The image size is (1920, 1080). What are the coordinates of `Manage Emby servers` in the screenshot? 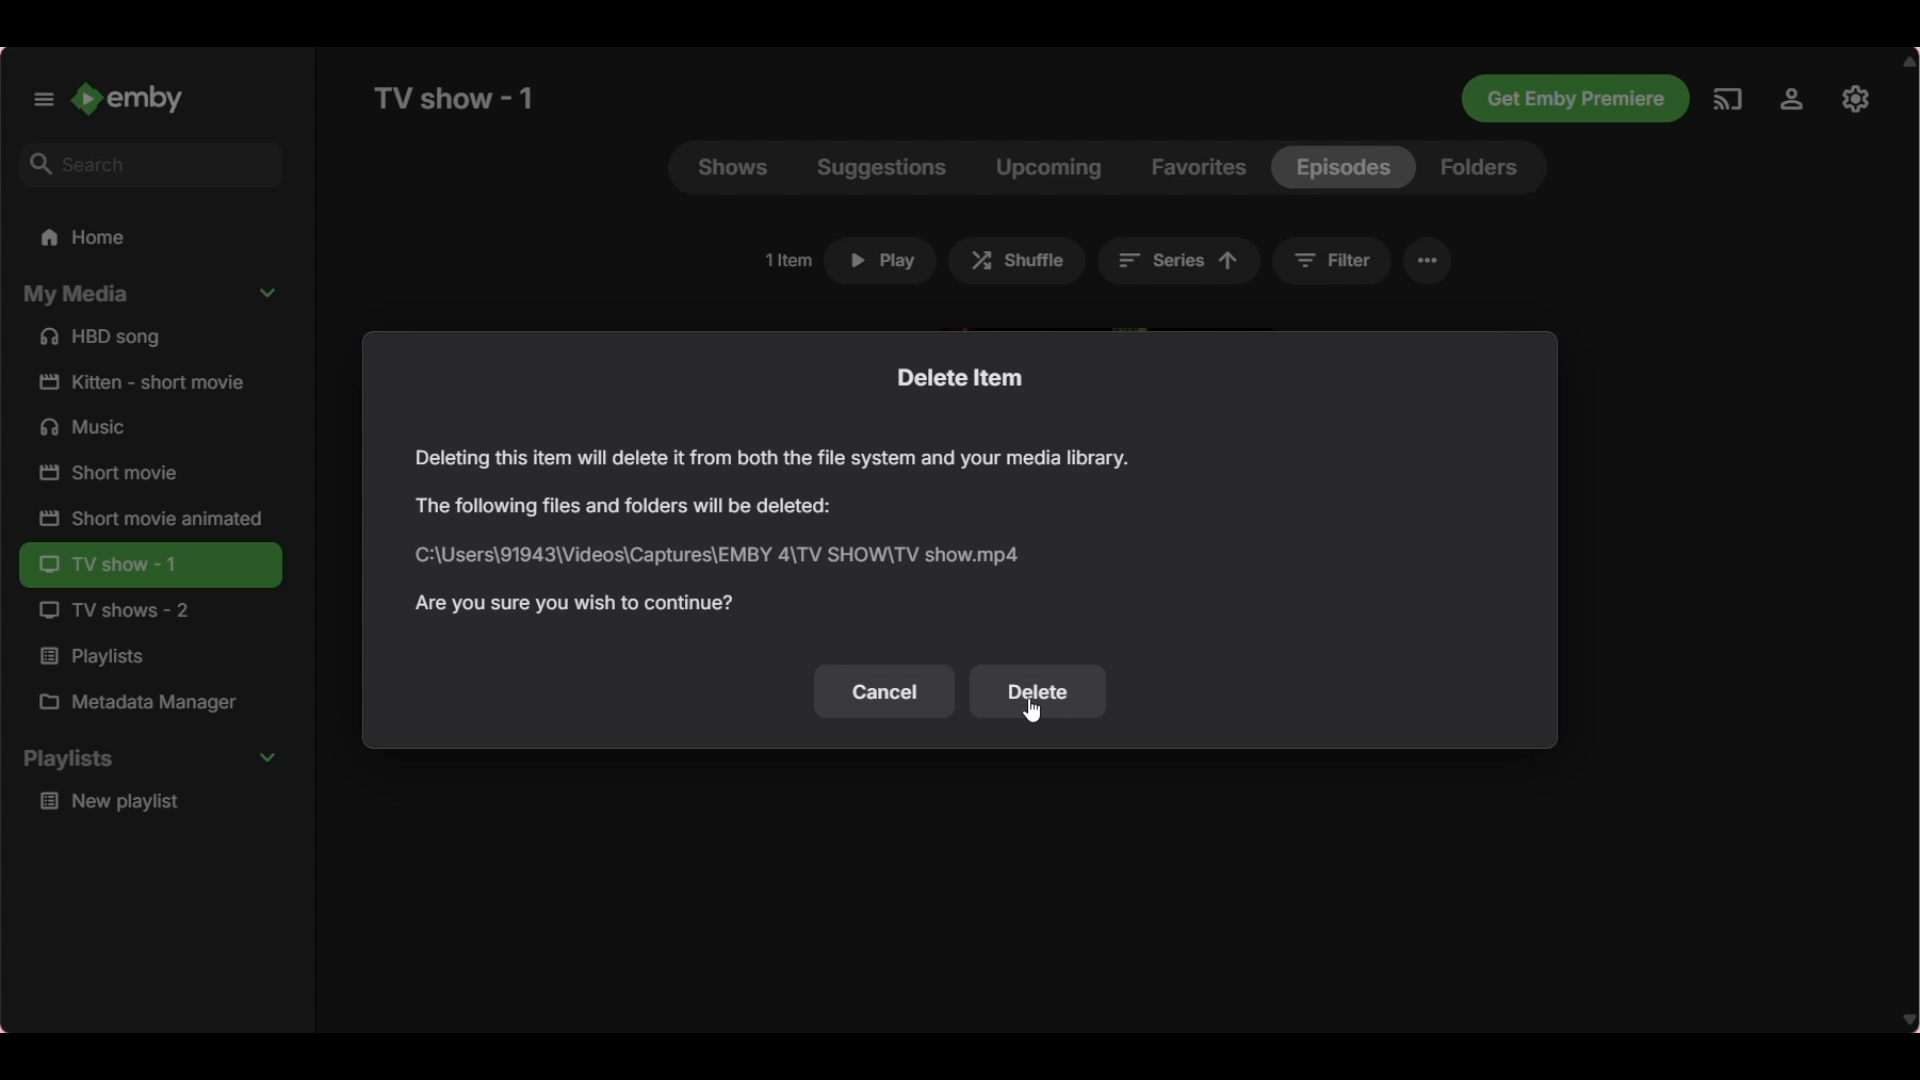 It's located at (1855, 99).